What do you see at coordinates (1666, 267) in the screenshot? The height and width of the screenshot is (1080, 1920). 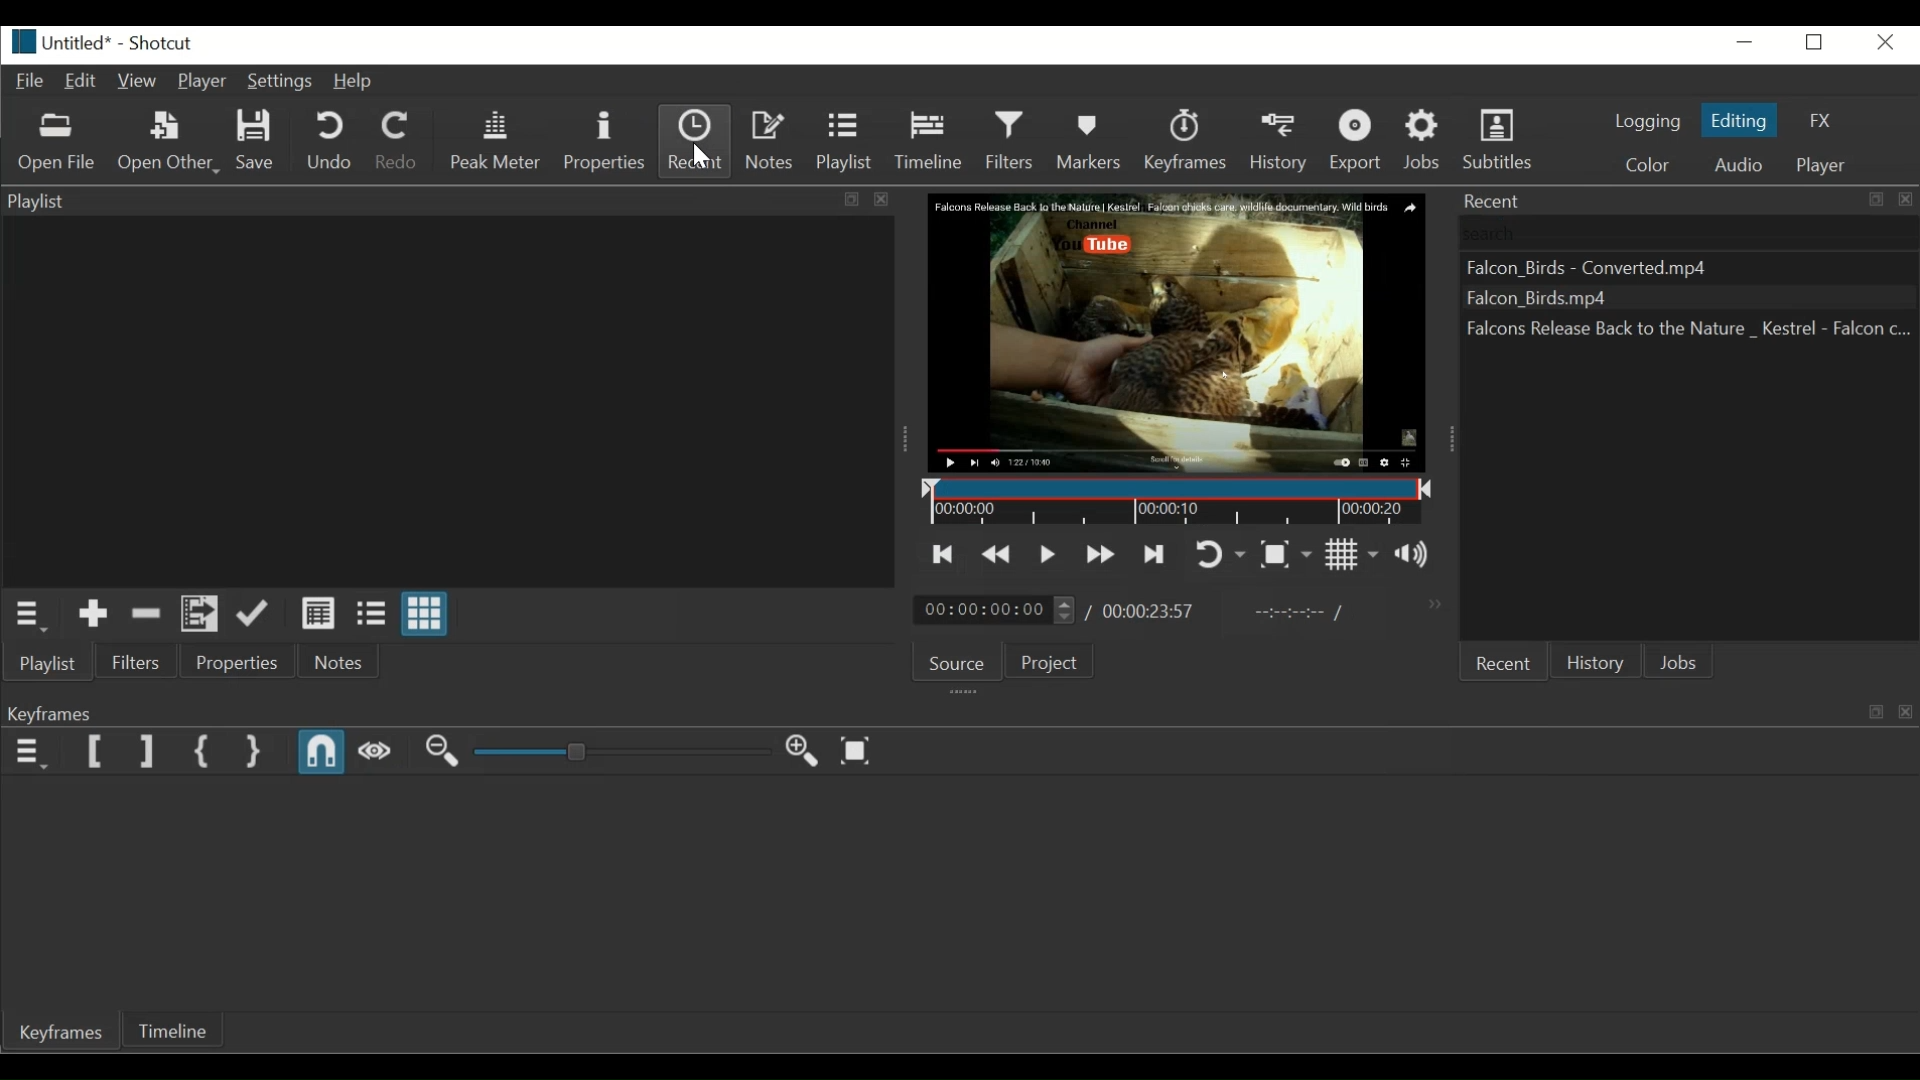 I see `File Name` at bounding box center [1666, 267].